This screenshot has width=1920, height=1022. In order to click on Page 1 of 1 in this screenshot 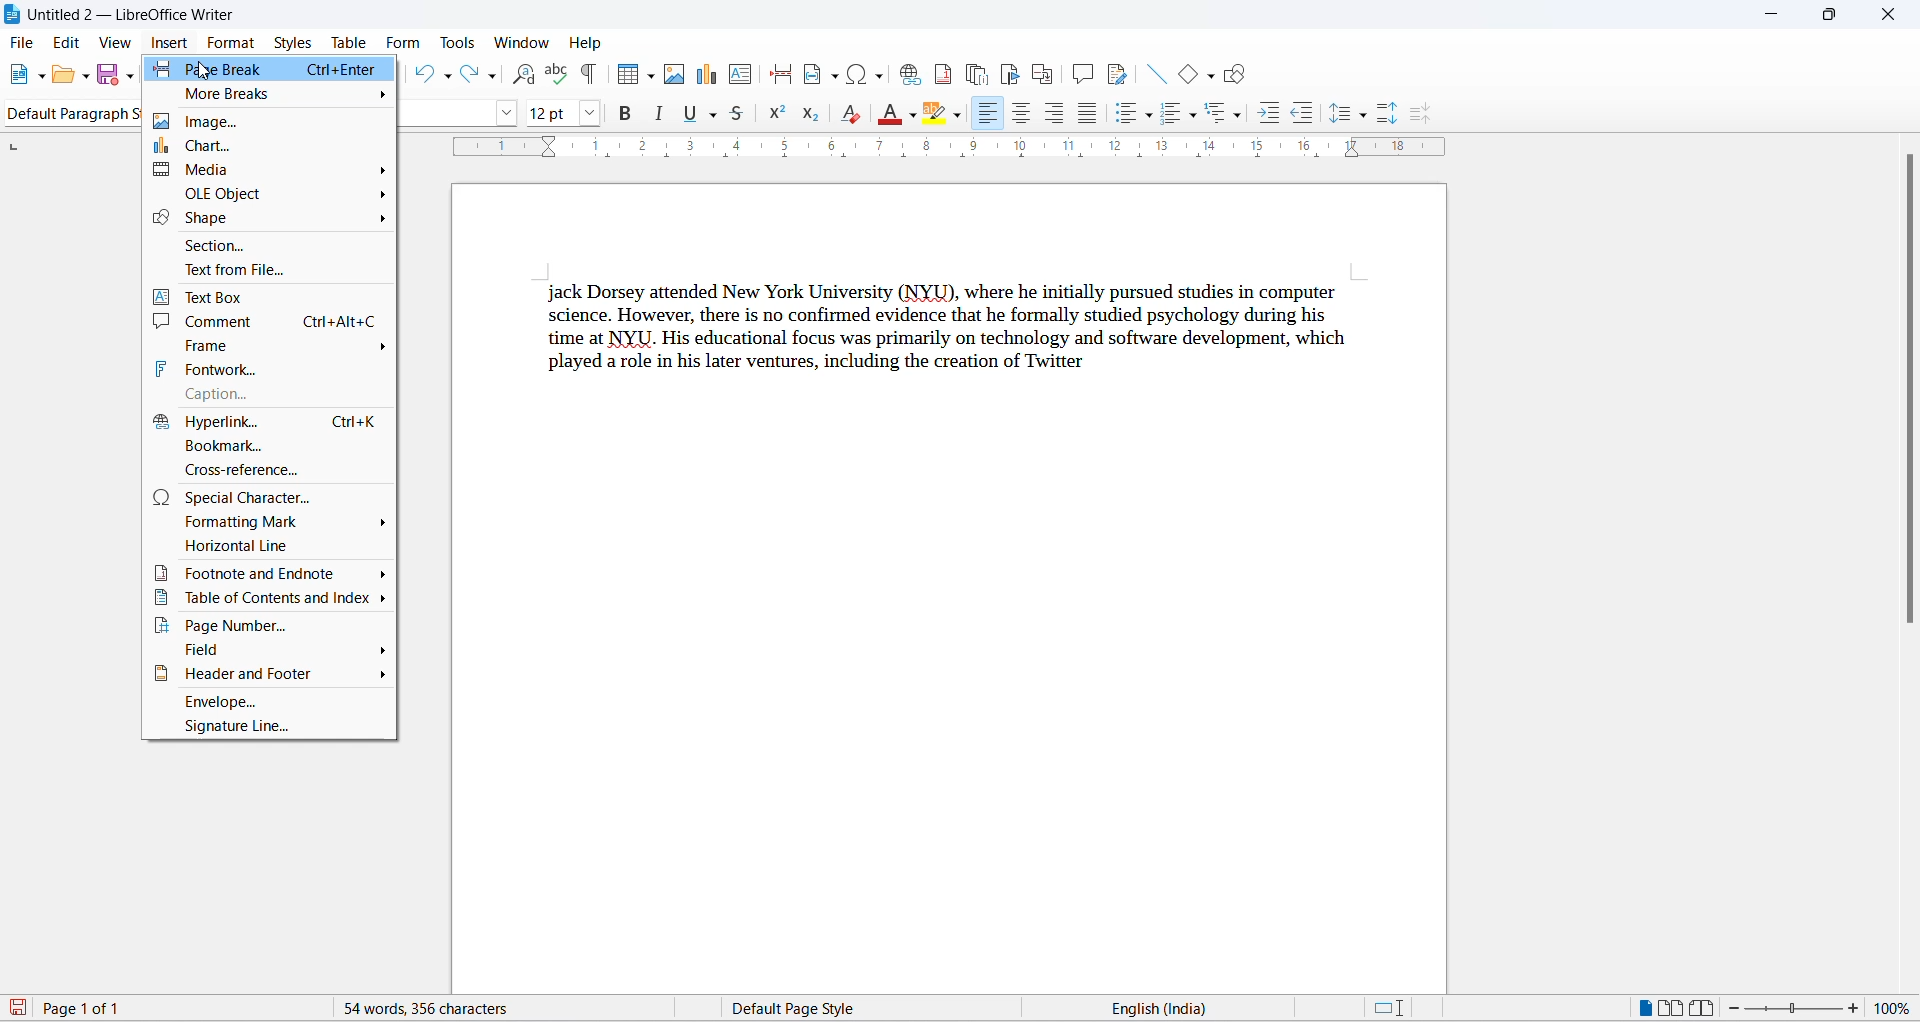, I will do `click(73, 1008)`.